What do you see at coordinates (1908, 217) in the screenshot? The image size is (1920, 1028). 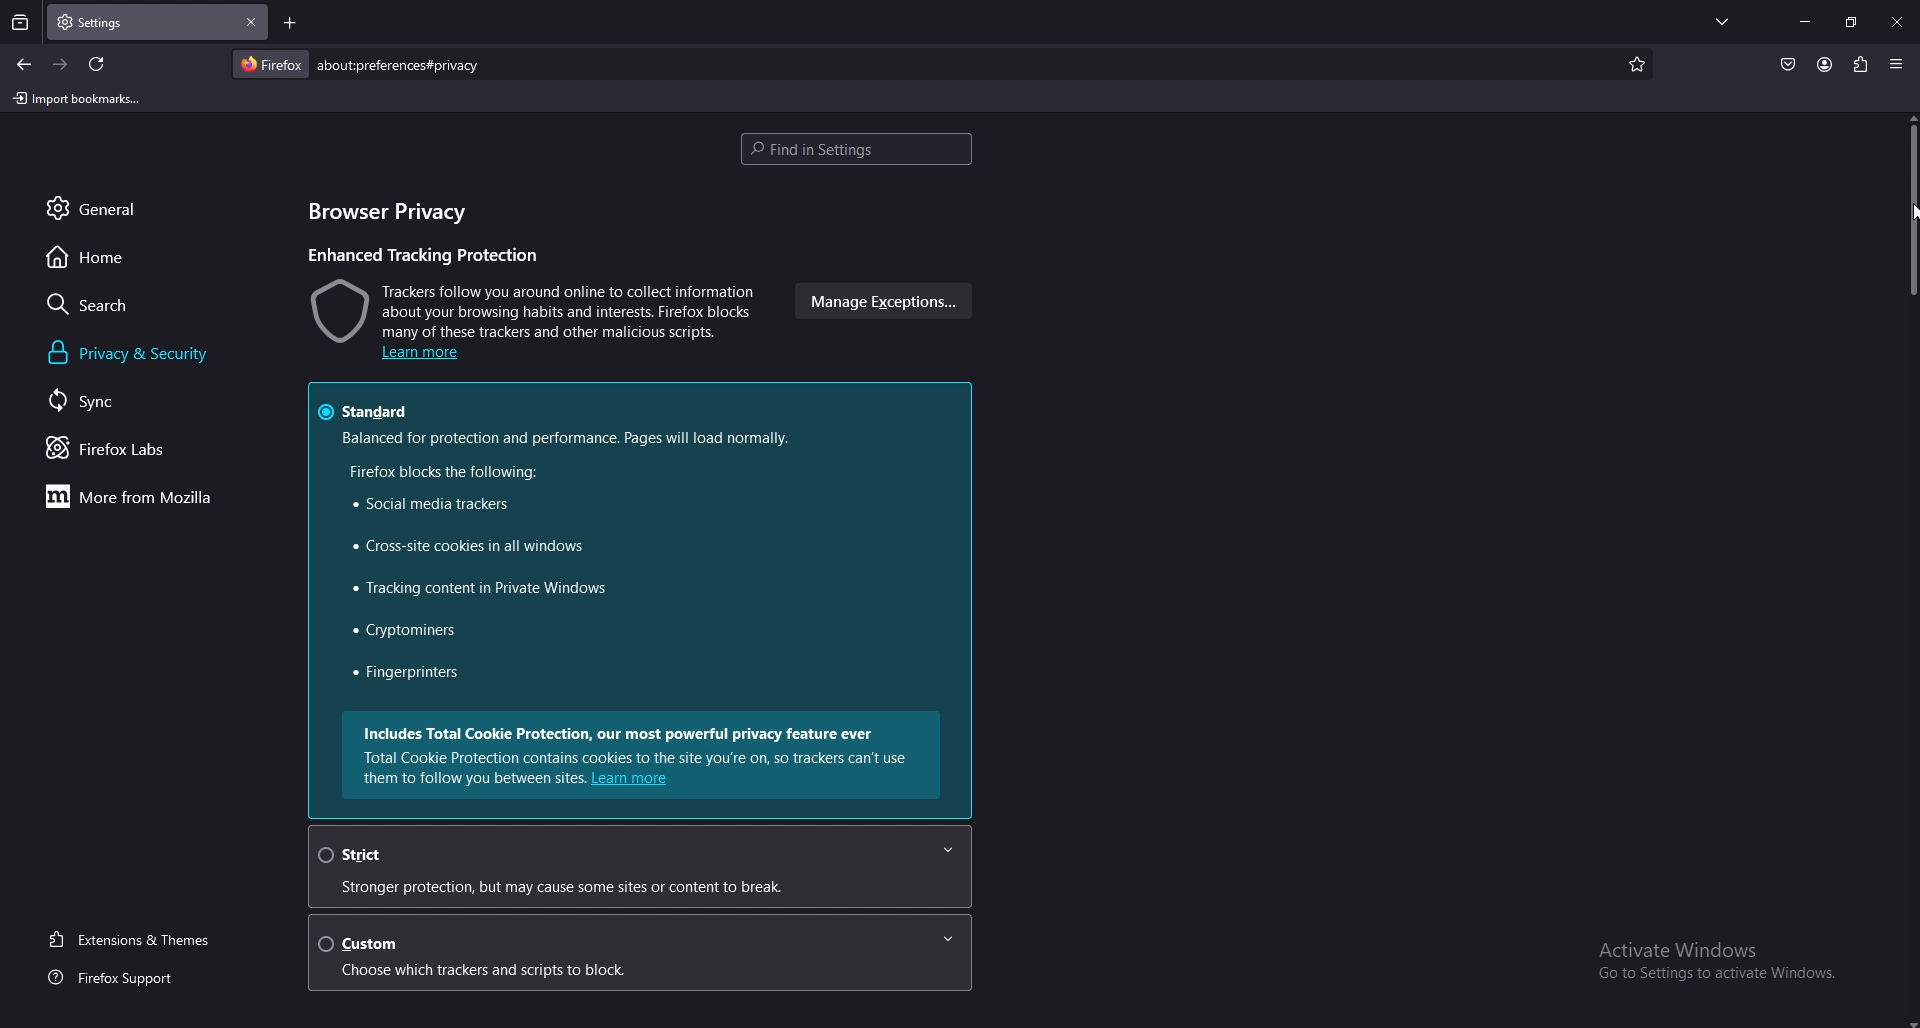 I see `scroll bar` at bounding box center [1908, 217].